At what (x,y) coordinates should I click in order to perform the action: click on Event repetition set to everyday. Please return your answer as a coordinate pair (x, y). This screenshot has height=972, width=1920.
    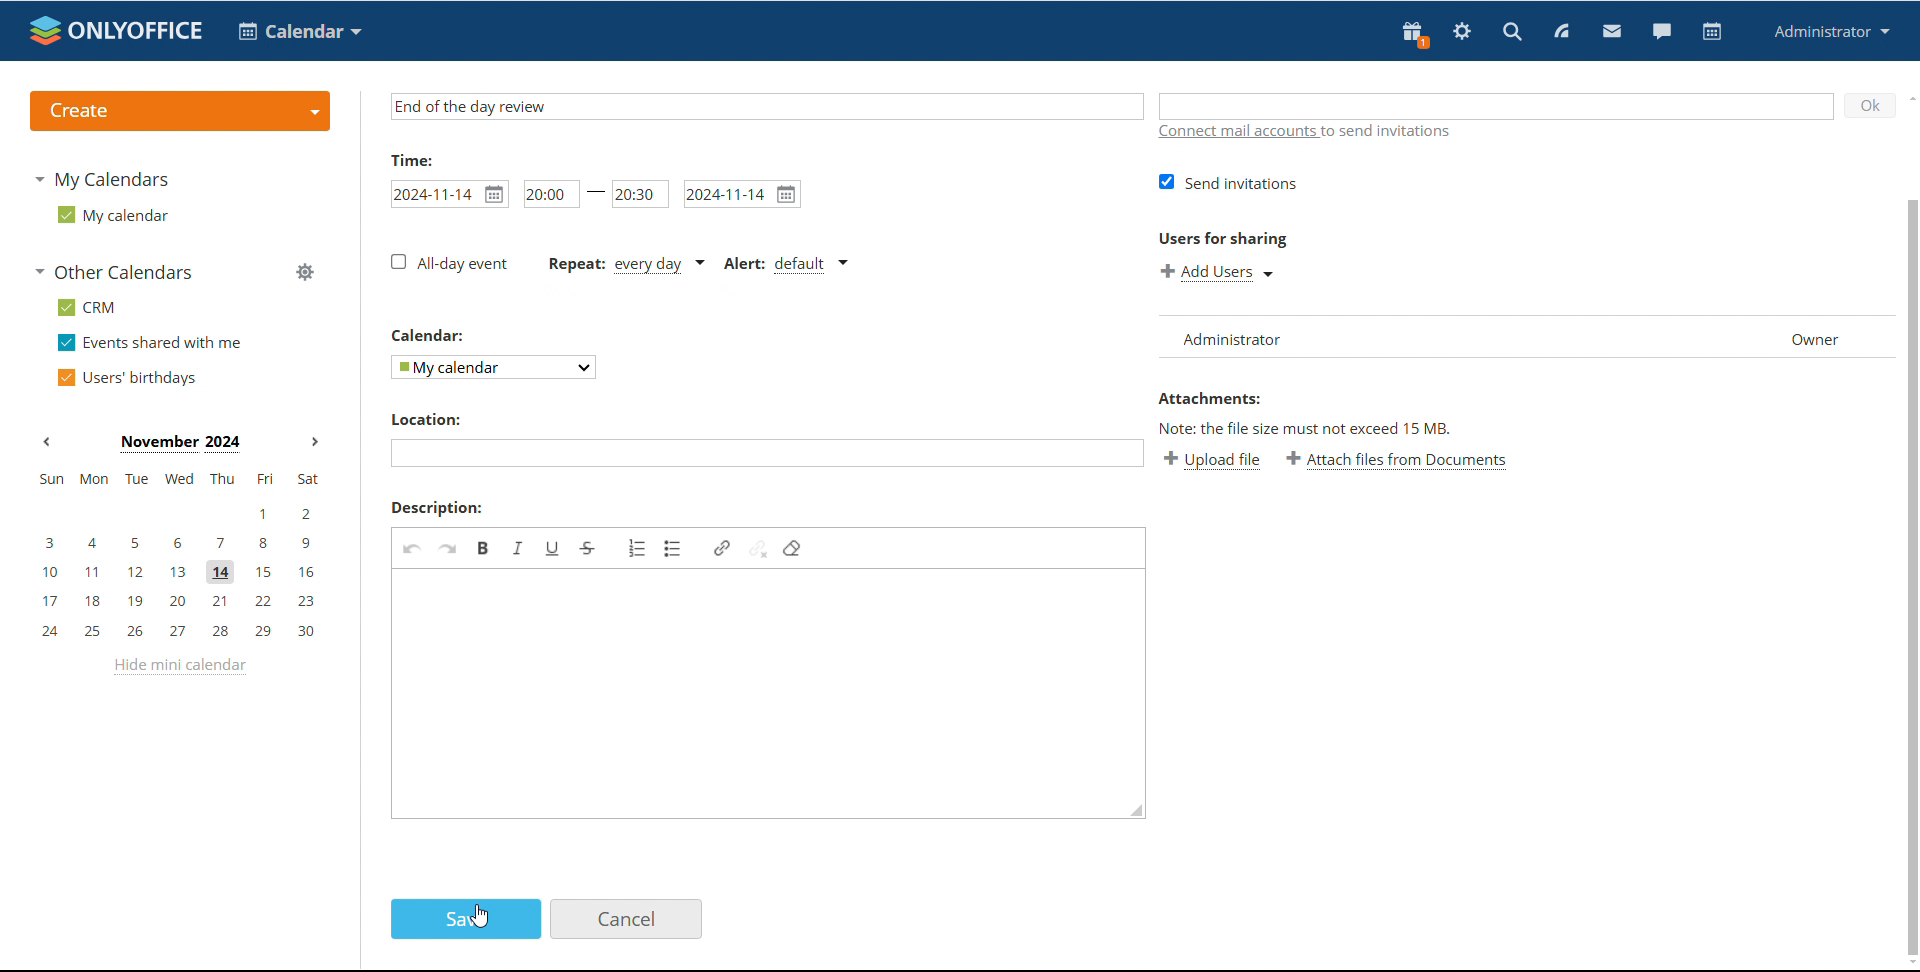
    Looking at the image, I should click on (626, 267).